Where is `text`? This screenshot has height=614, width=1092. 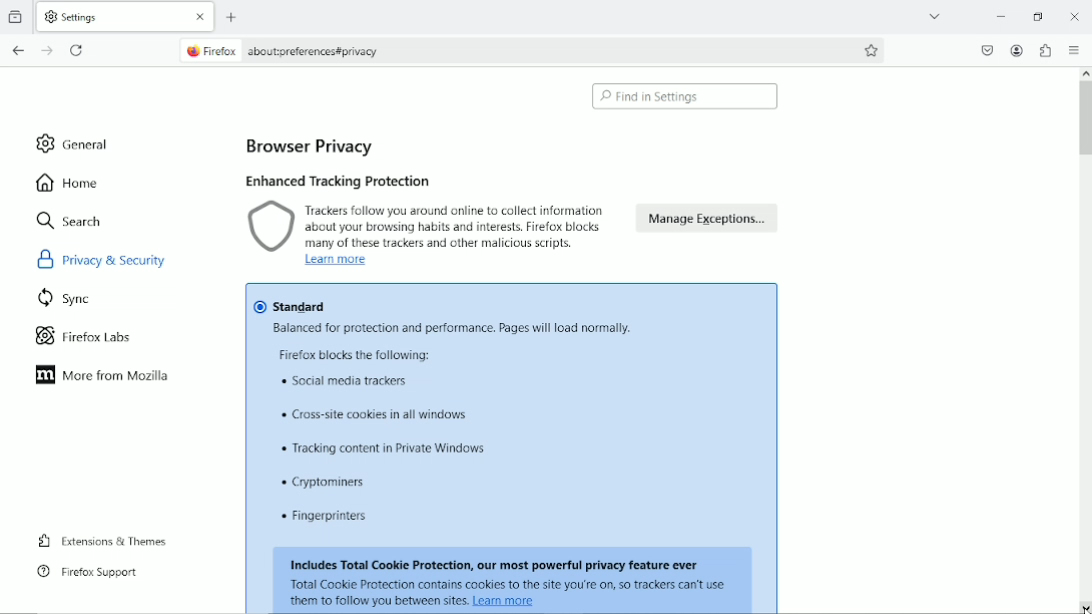
text is located at coordinates (355, 354).